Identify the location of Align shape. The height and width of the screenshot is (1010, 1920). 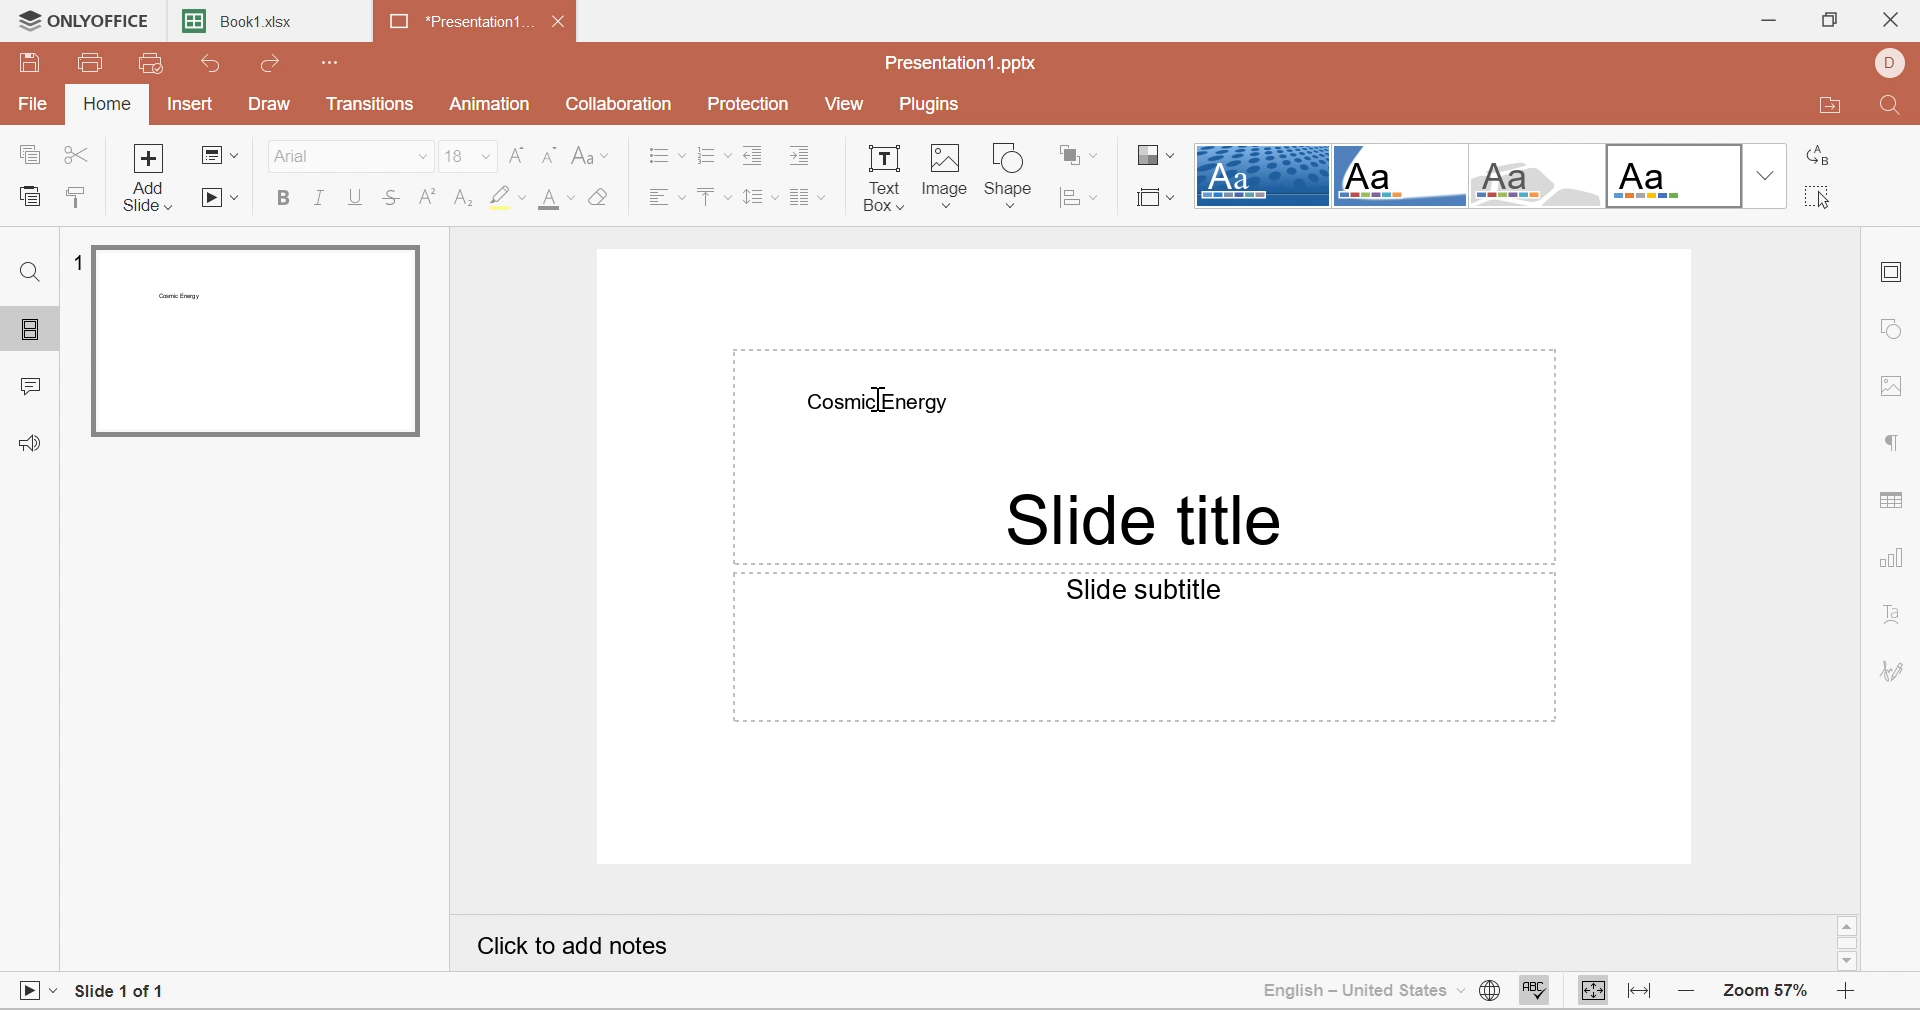
(1081, 197).